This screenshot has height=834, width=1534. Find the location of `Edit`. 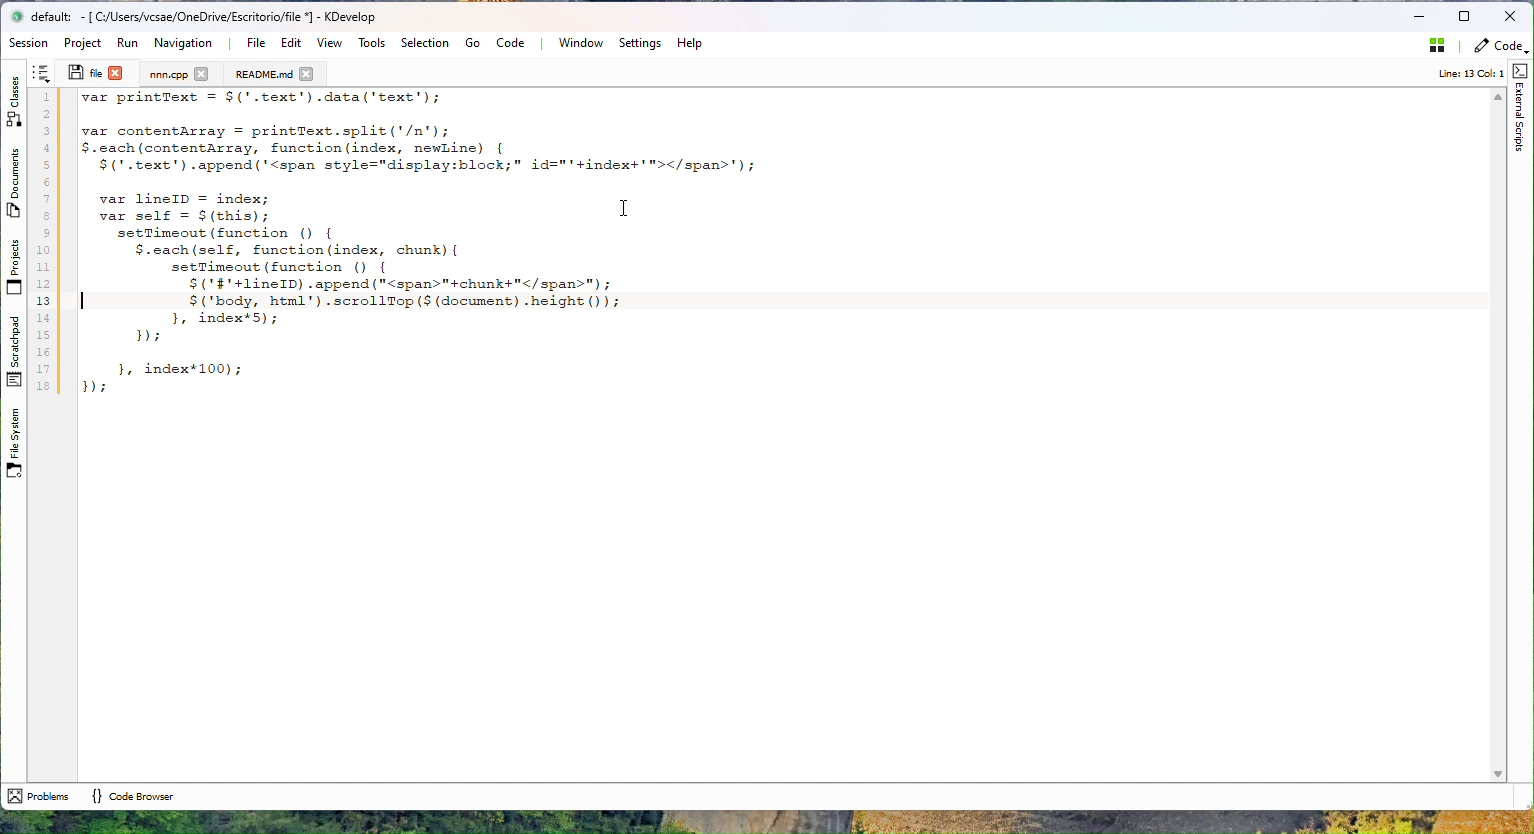

Edit is located at coordinates (288, 43).